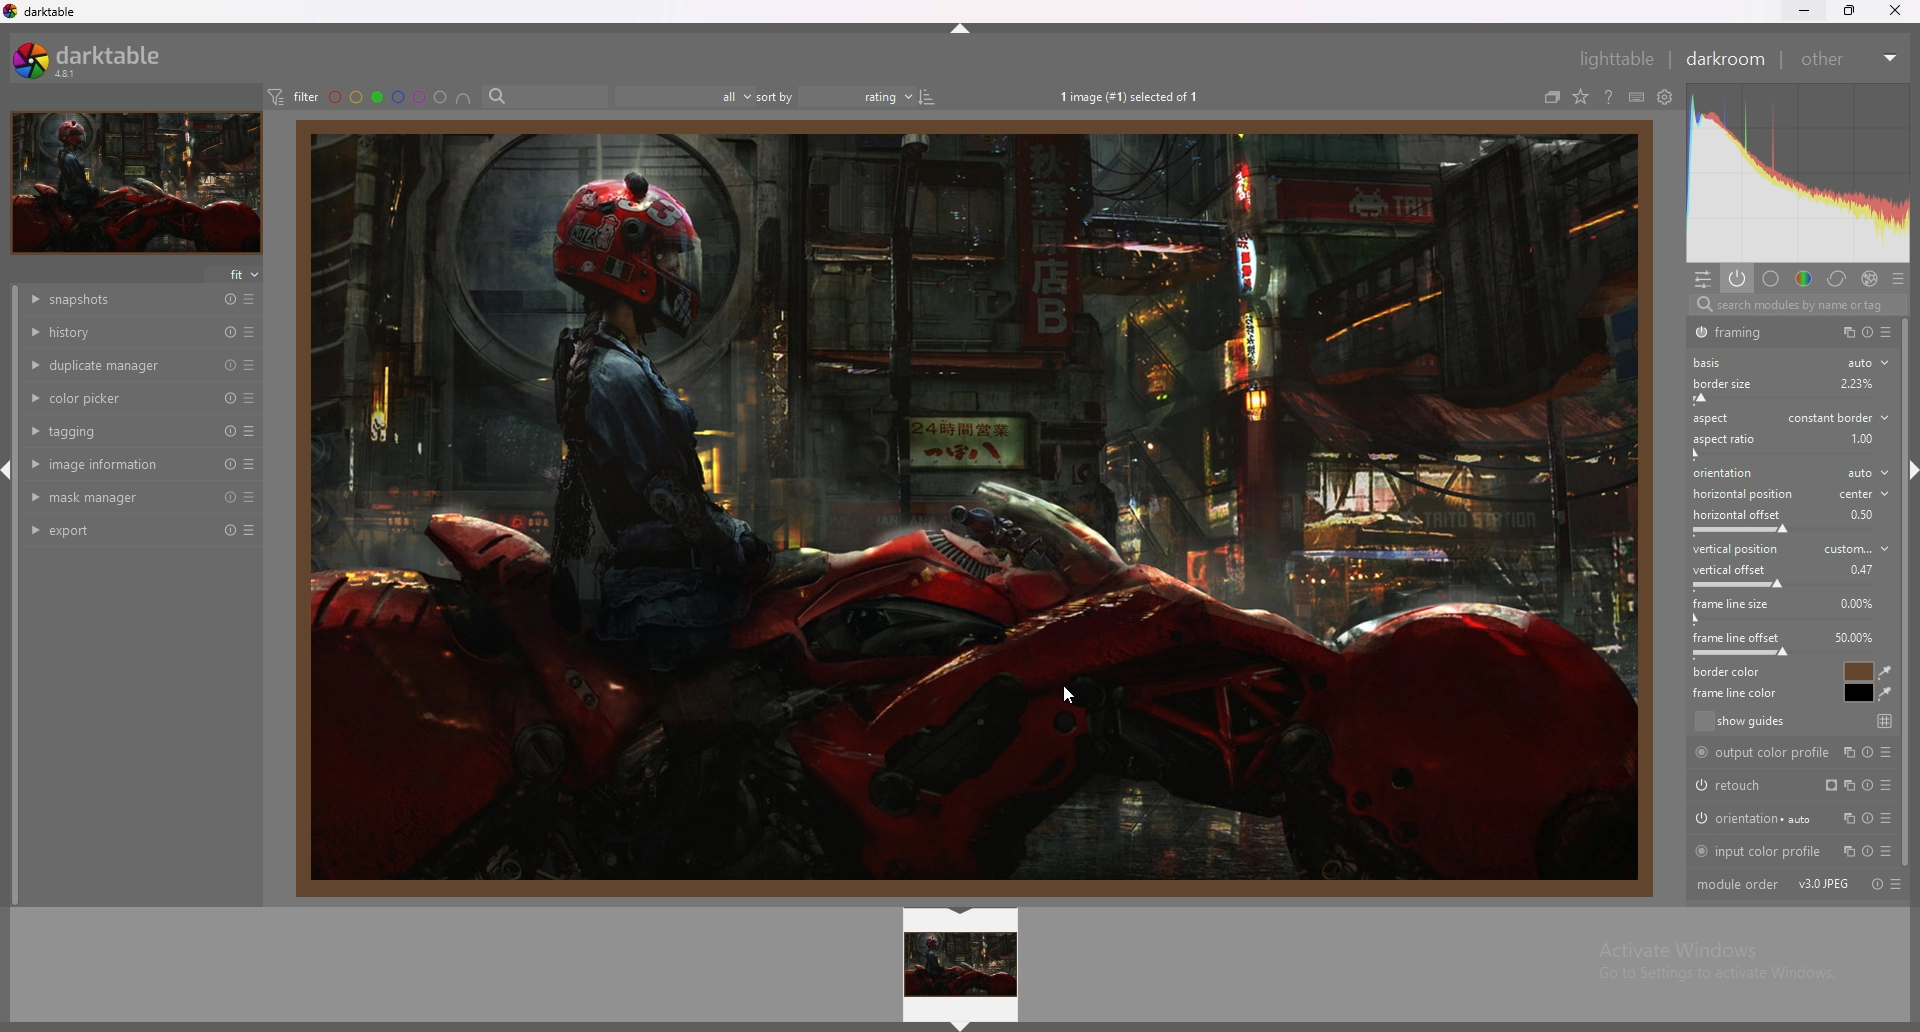 The image size is (1920, 1032). I want to click on darktable, so click(95, 59).